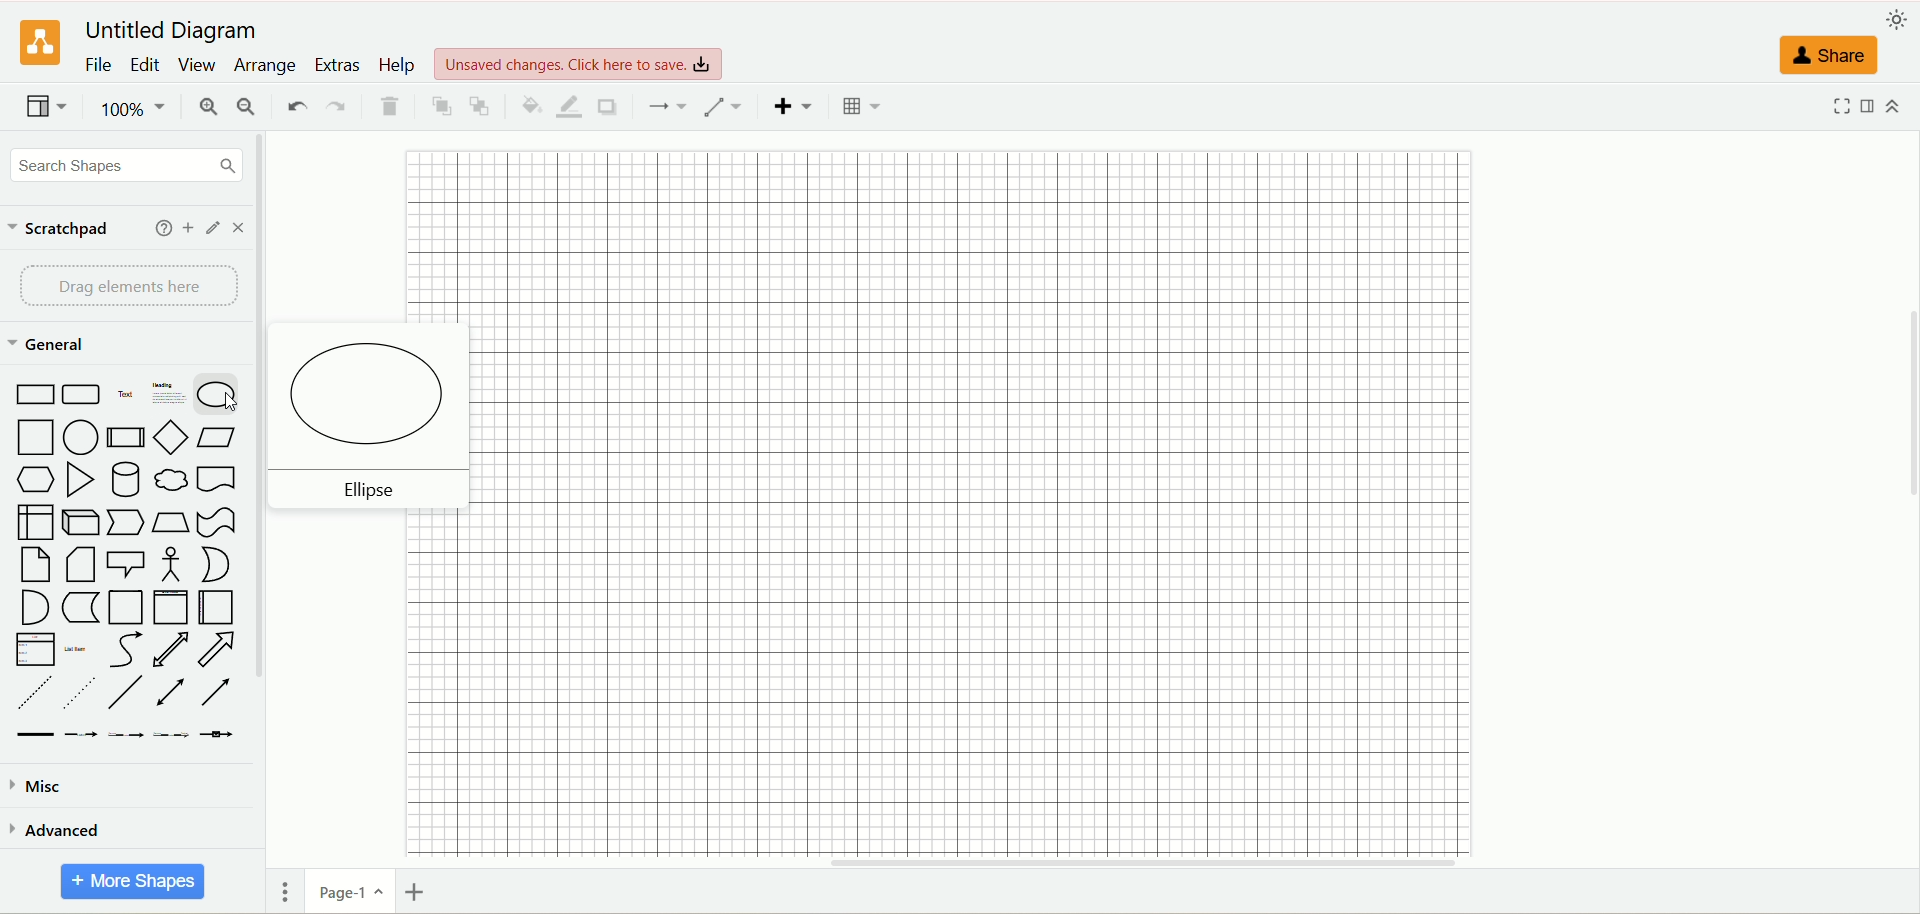 Image resolution: width=1920 pixels, height=914 pixels. I want to click on redo, so click(339, 104).